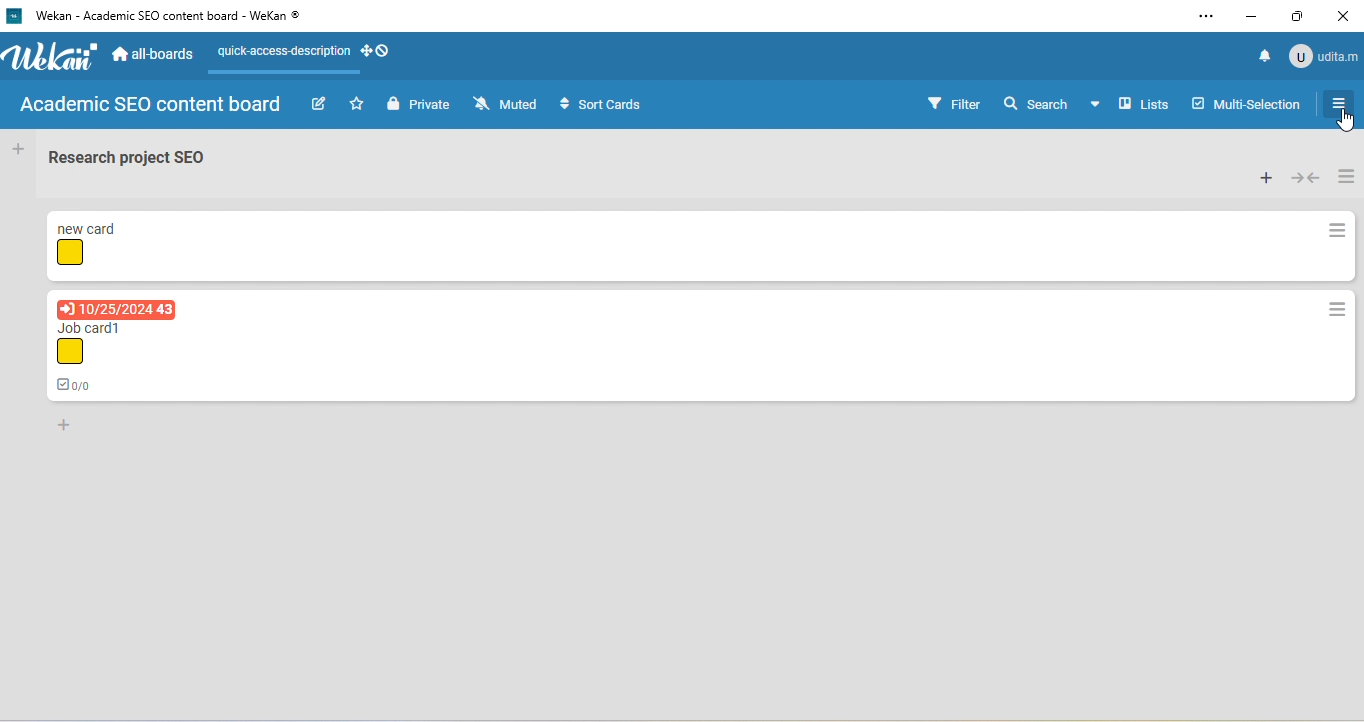 This screenshot has width=1364, height=722. I want to click on ‘Wekan - Academic SEO content board - WeKan ©, so click(176, 16).